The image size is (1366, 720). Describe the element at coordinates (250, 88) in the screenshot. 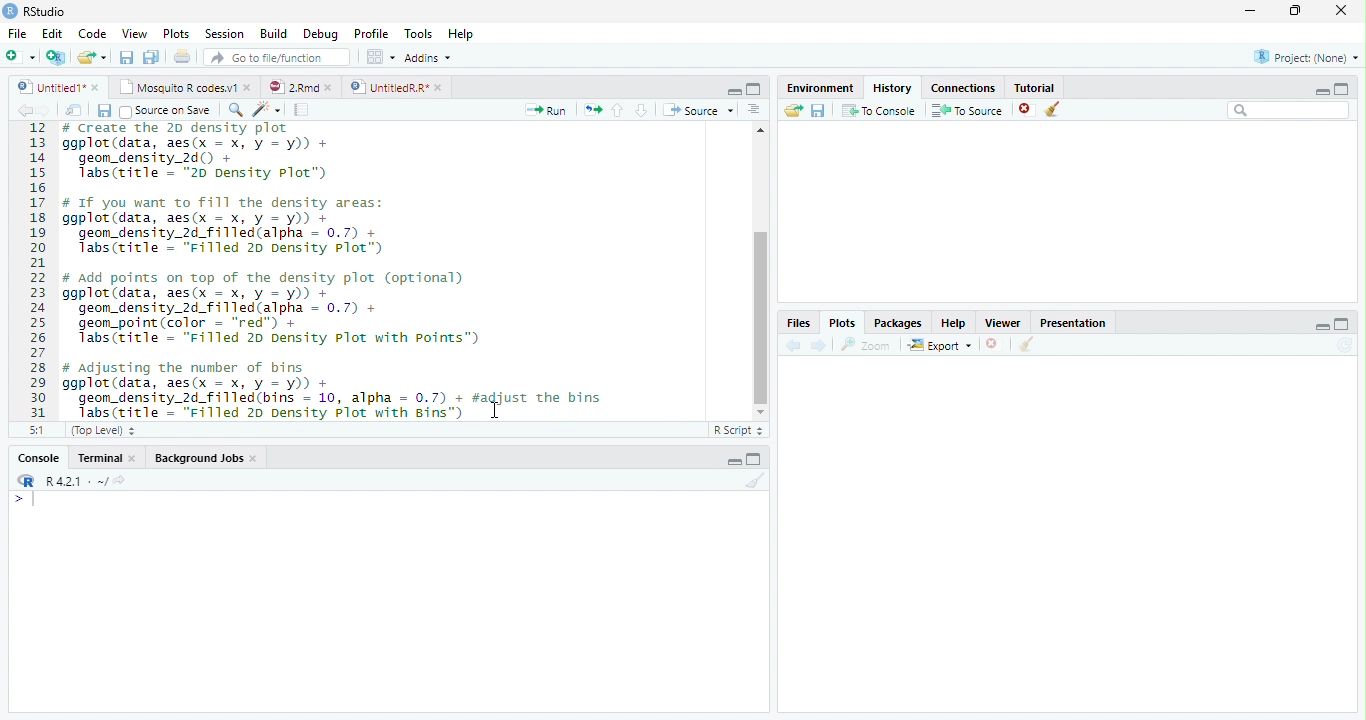

I see `close` at that location.